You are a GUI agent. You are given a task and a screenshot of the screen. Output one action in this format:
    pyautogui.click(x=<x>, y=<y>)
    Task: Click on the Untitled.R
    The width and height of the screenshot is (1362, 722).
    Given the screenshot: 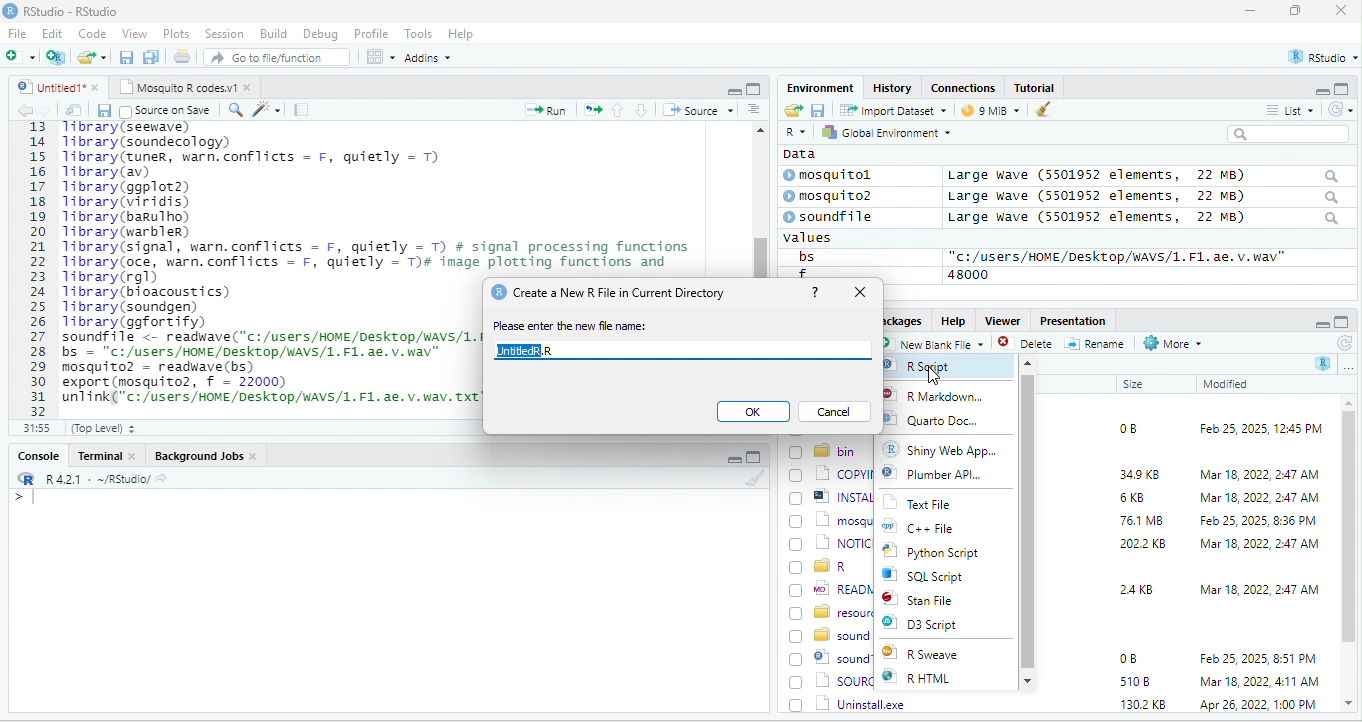 What is the action you would take?
    pyautogui.click(x=533, y=352)
    